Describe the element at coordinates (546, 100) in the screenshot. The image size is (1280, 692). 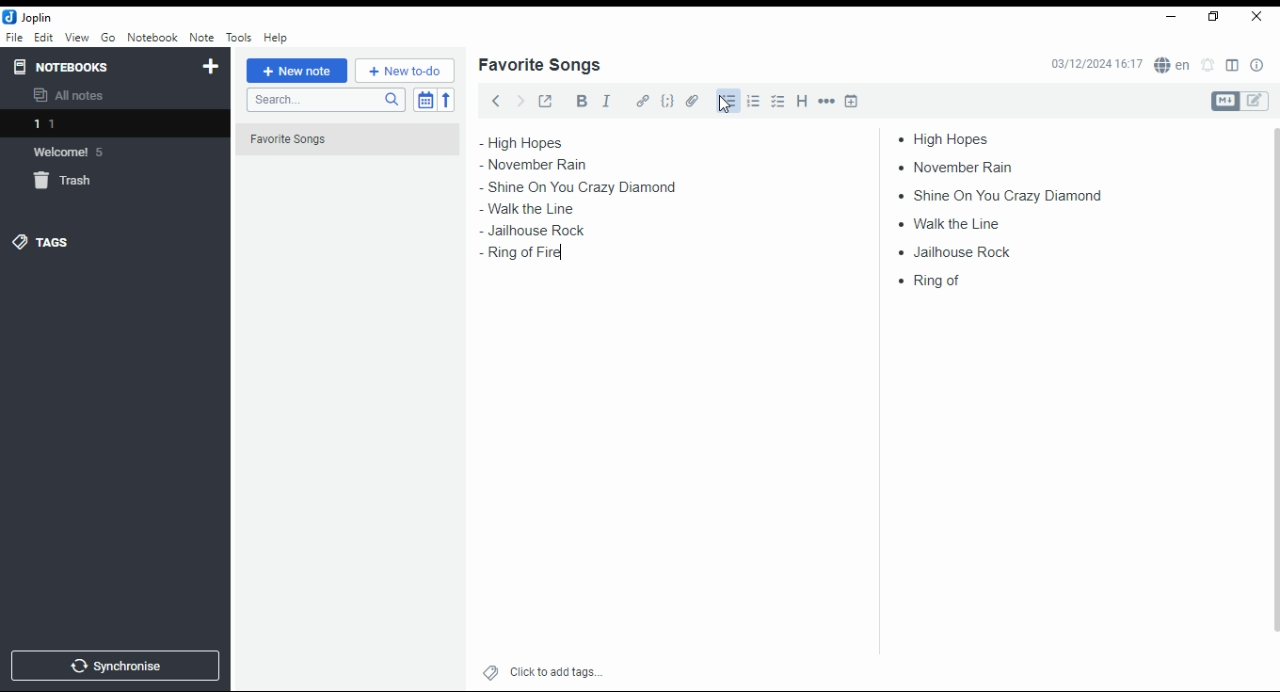
I see `toggle external editing` at that location.